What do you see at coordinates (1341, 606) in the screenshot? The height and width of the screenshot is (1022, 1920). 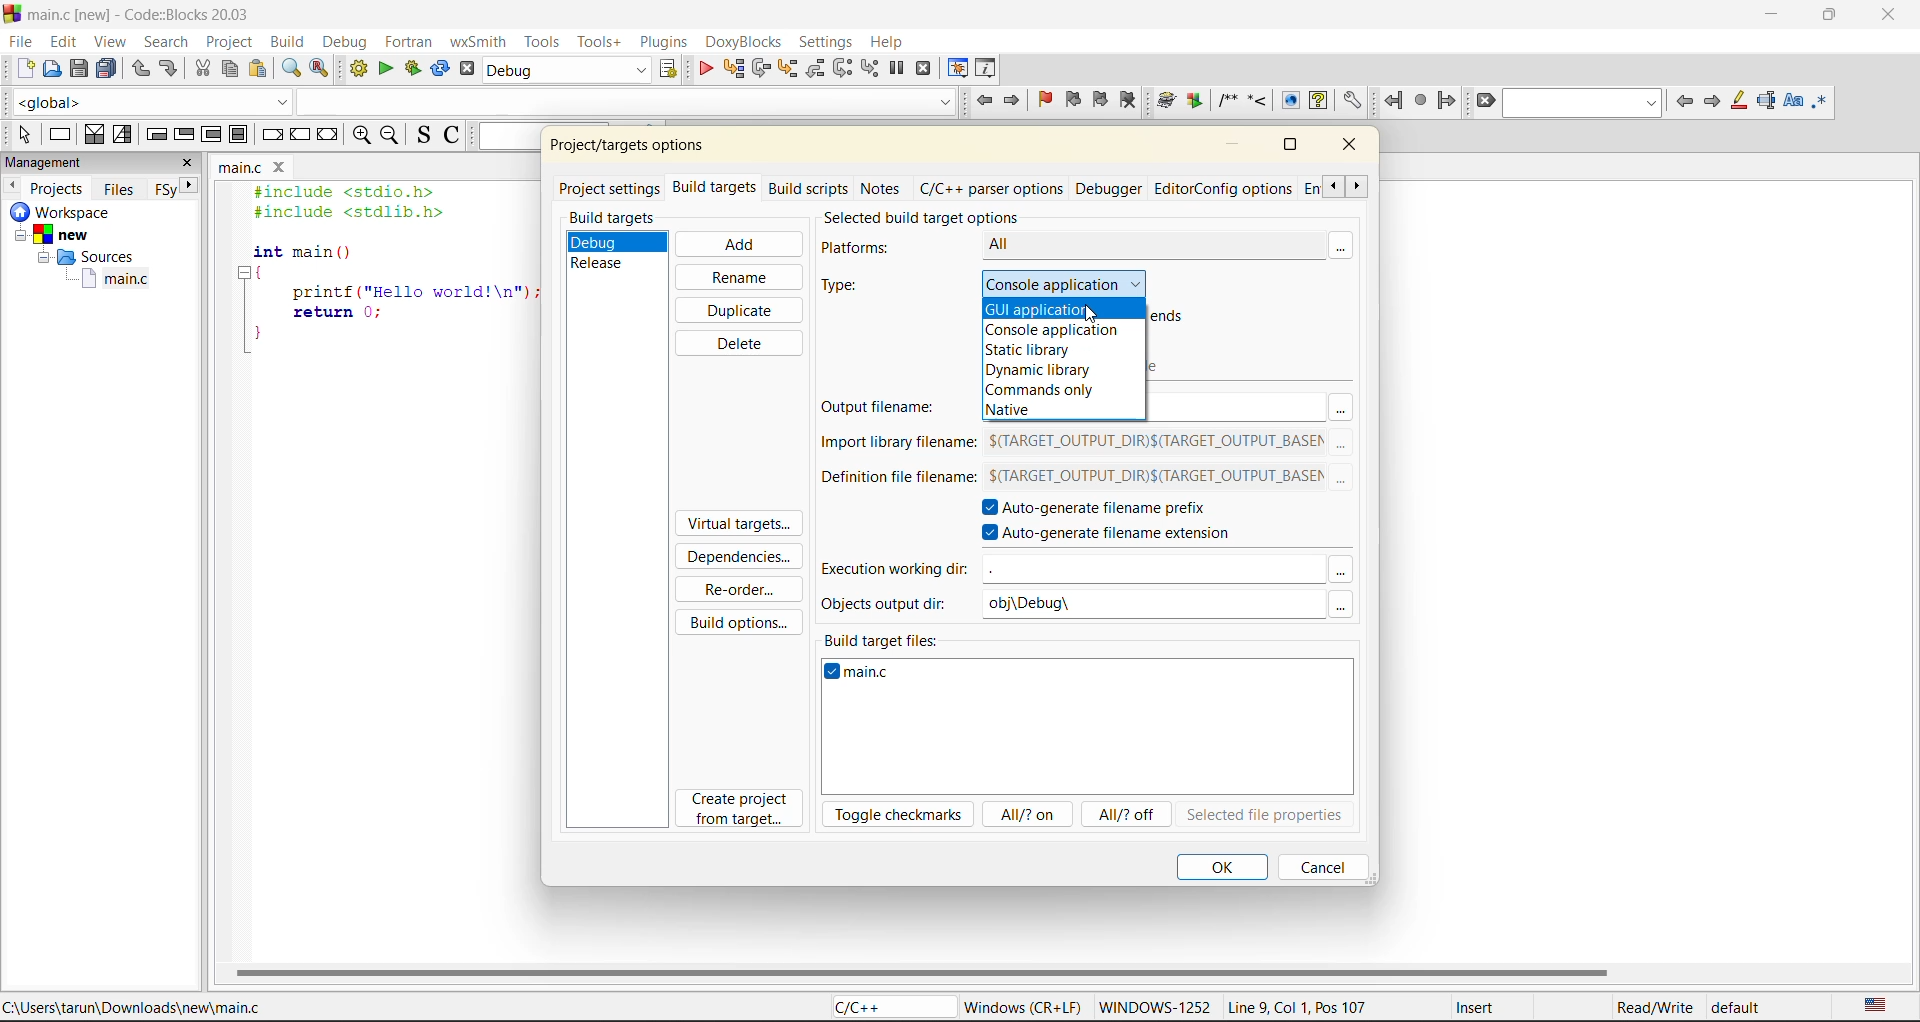 I see `` at bounding box center [1341, 606].